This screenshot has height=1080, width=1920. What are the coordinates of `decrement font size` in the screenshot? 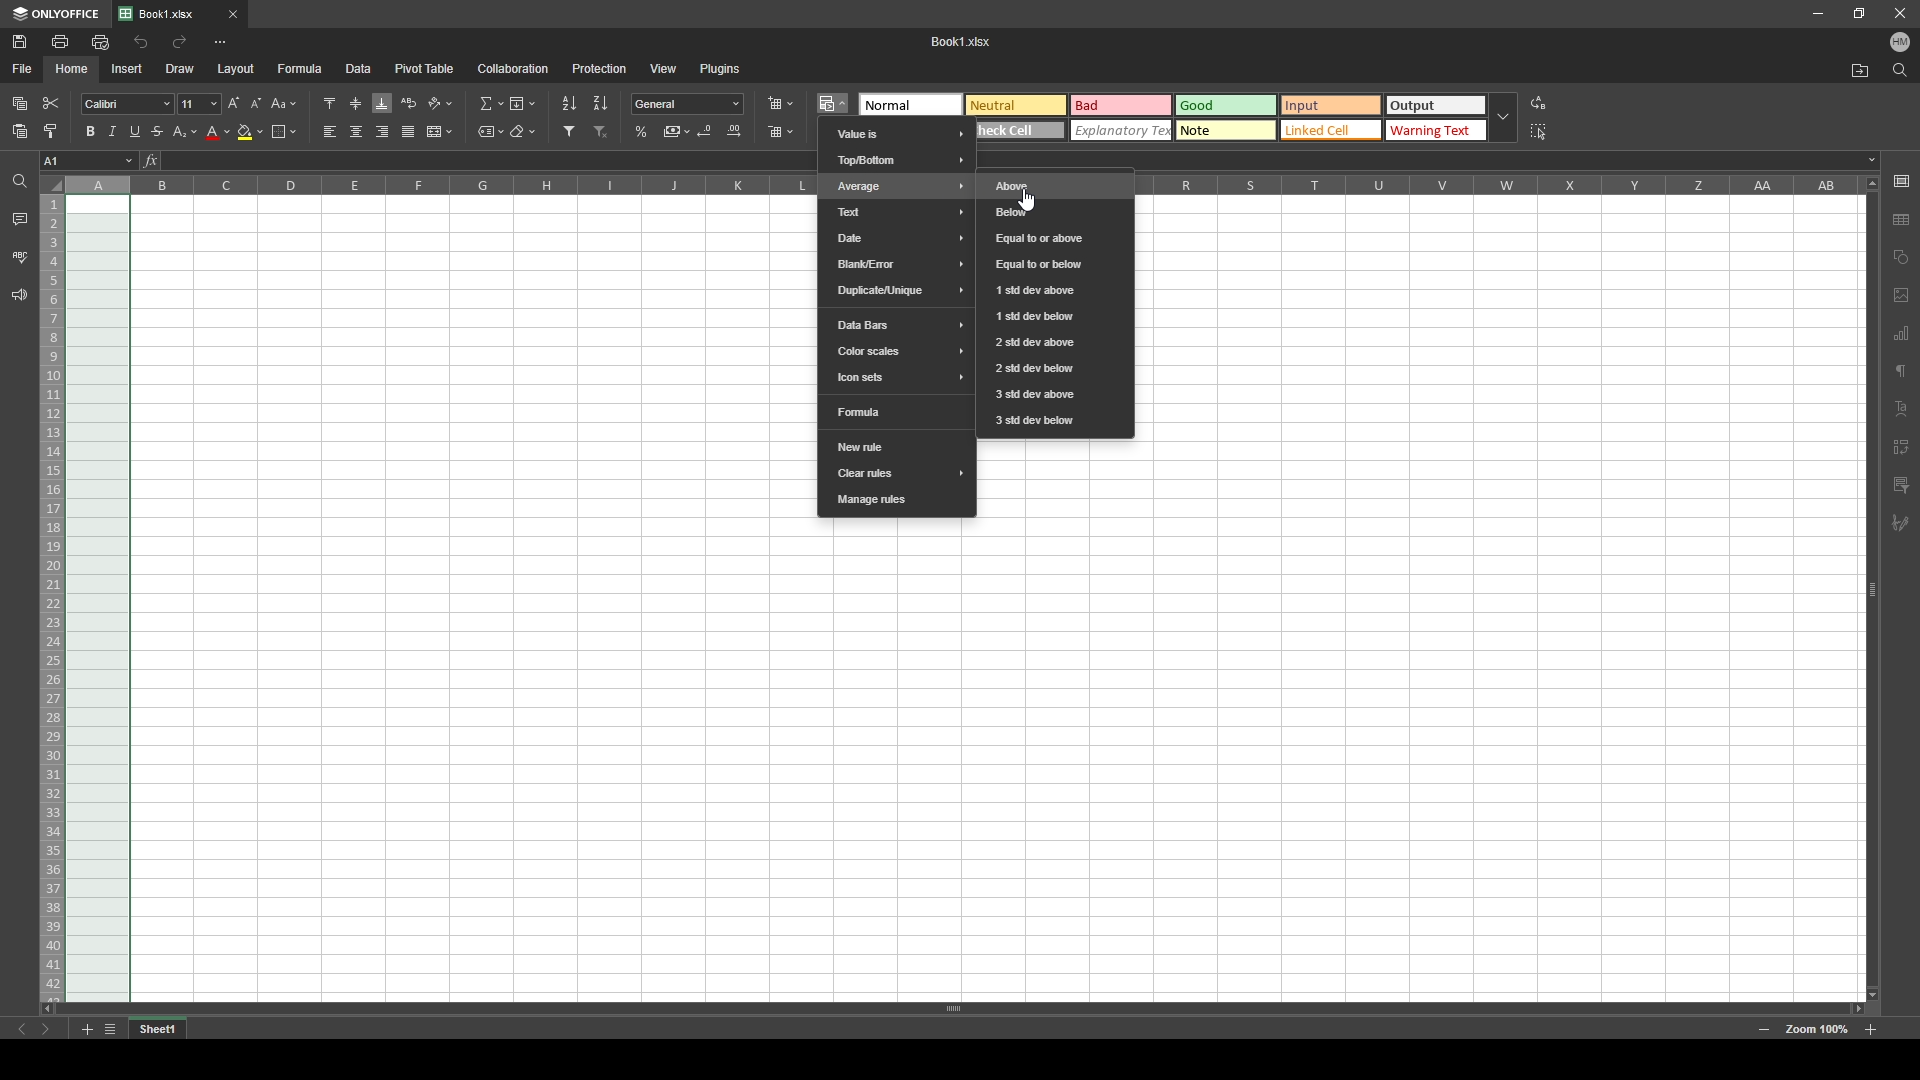 It's located at (256, 103).